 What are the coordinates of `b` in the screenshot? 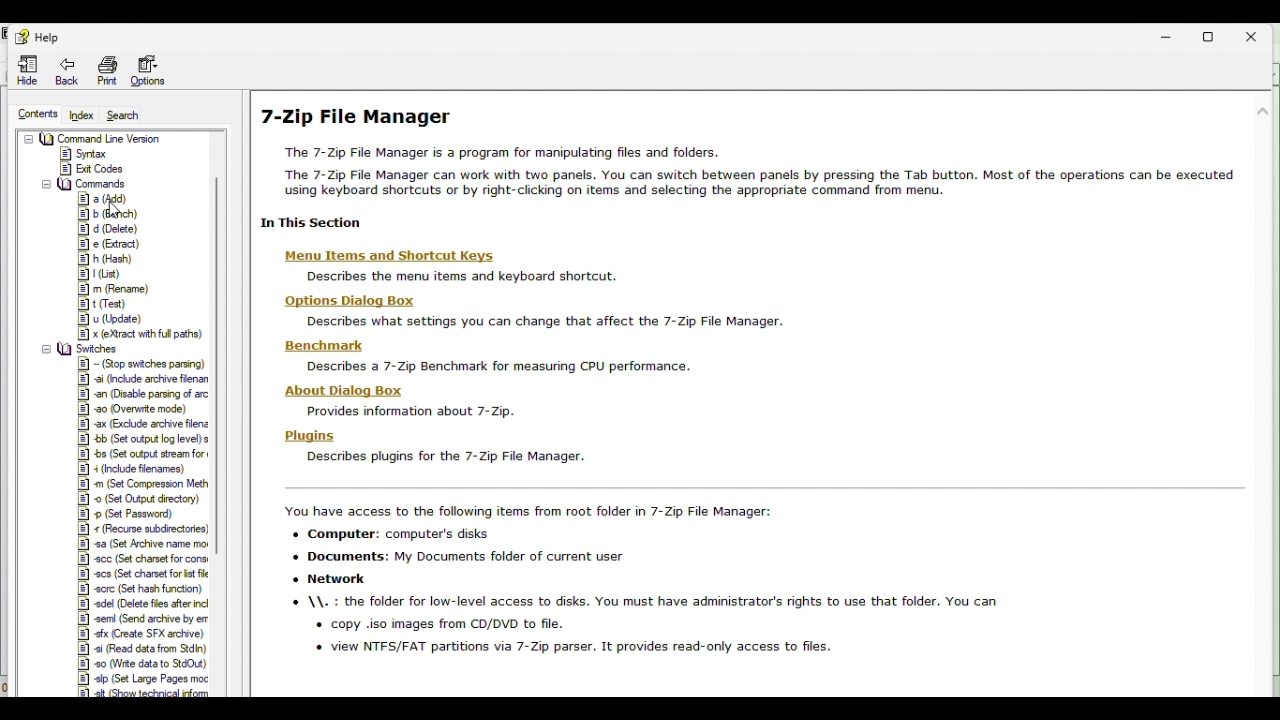 It's located at (119, 214).